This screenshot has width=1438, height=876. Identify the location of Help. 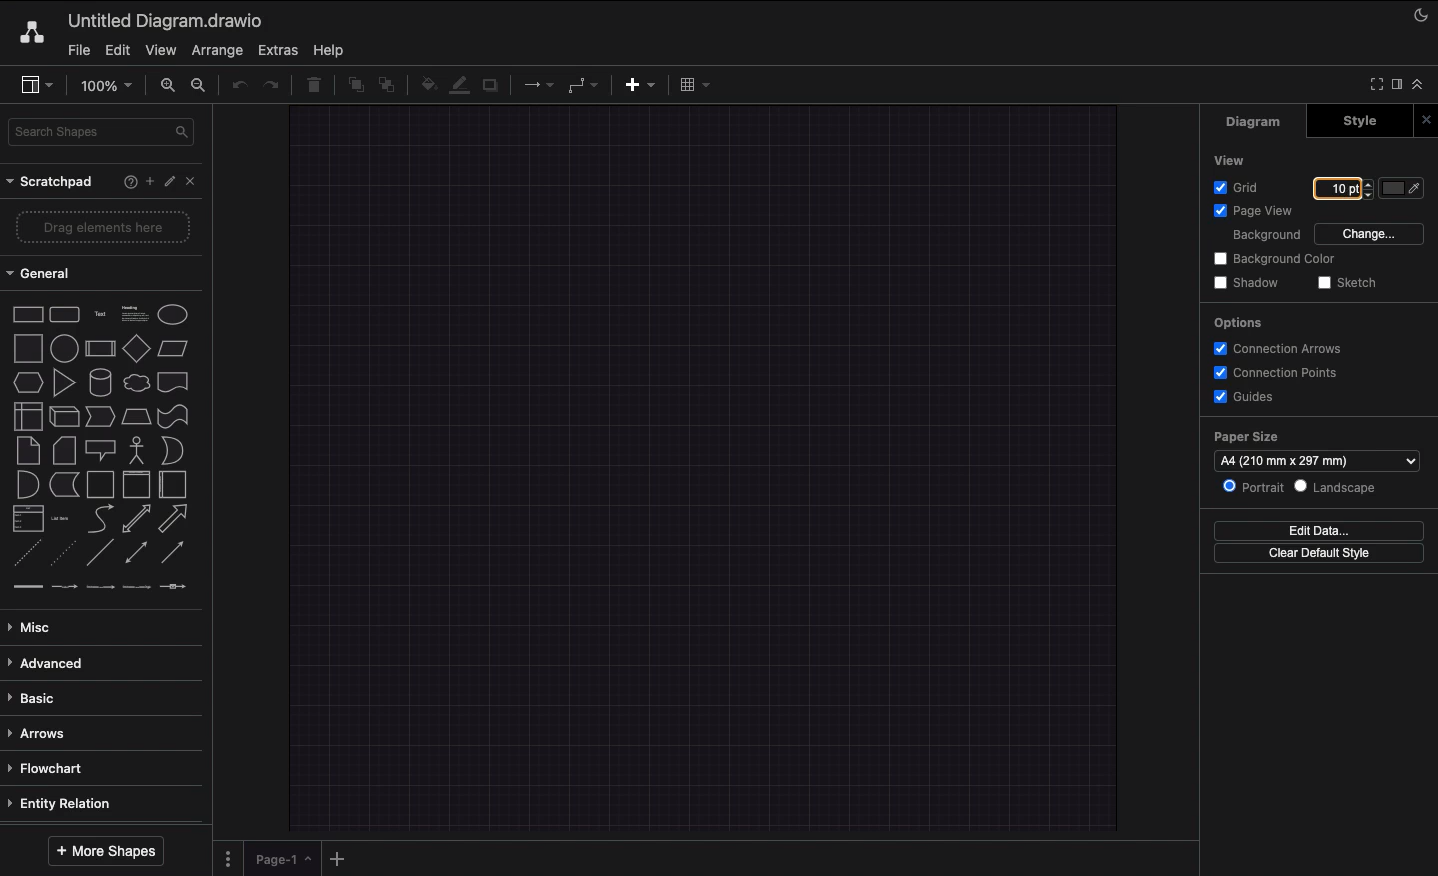
(120, 182).